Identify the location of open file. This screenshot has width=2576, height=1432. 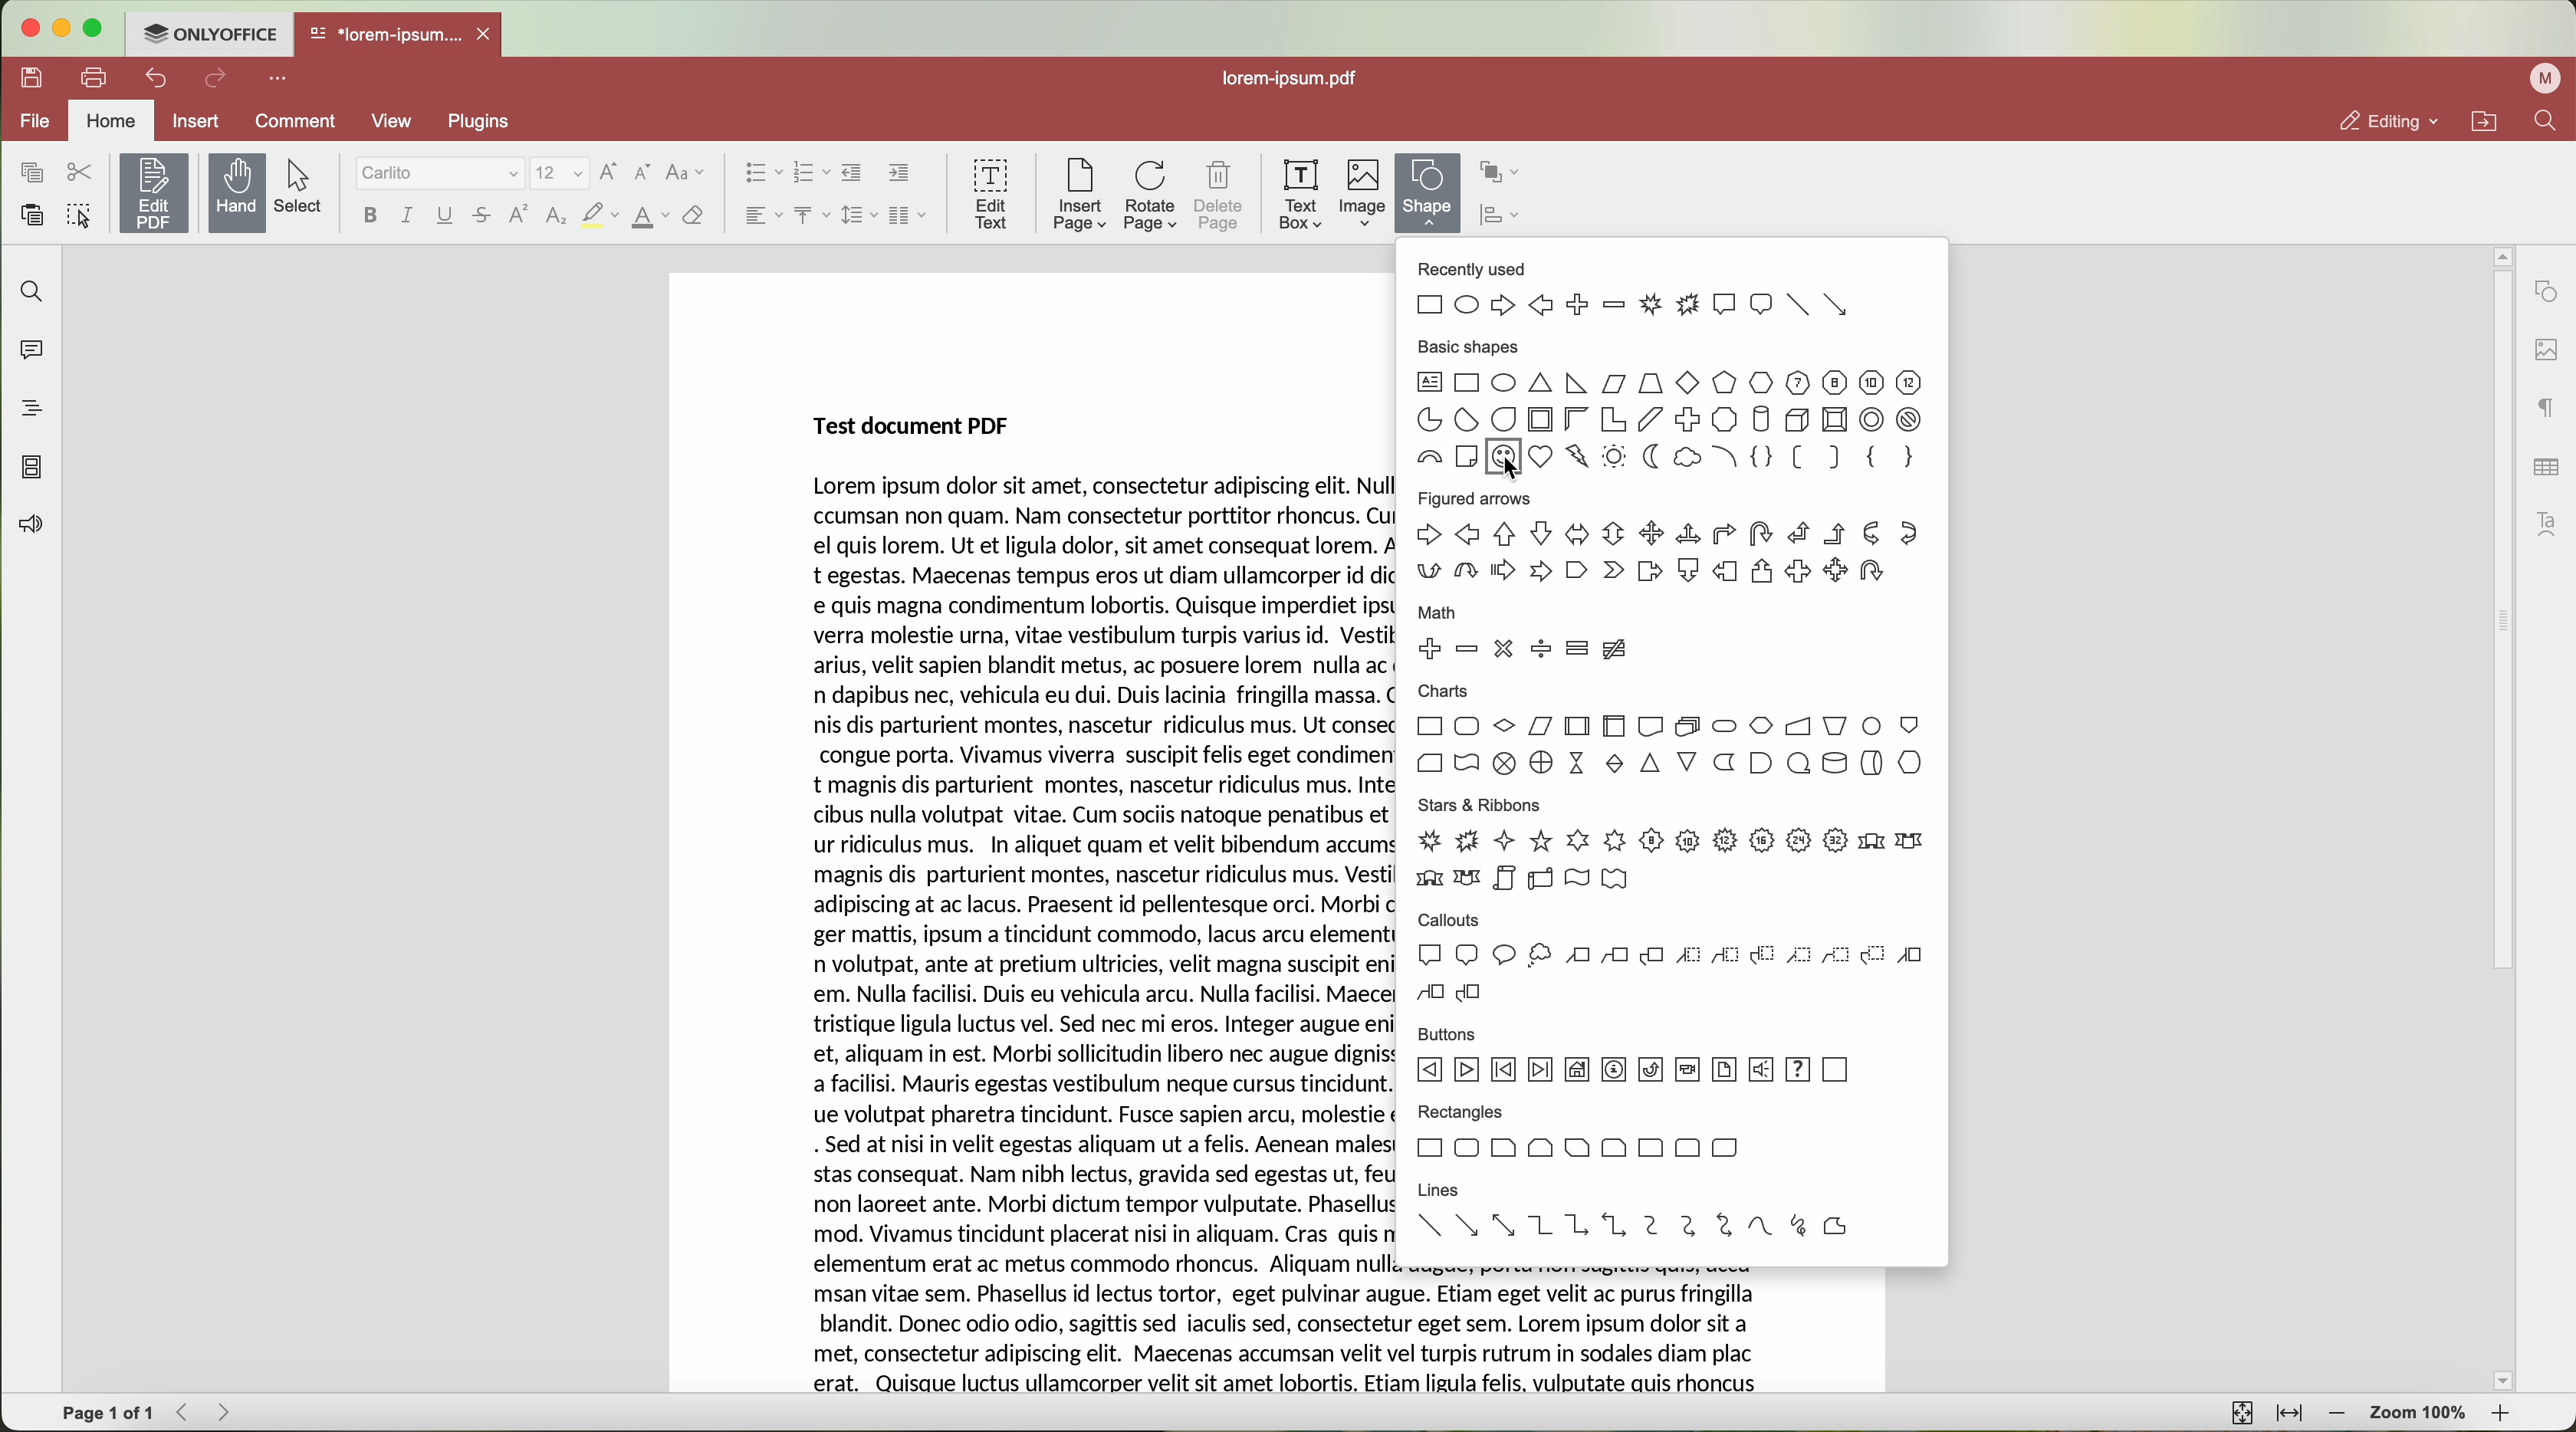
(401, 36).